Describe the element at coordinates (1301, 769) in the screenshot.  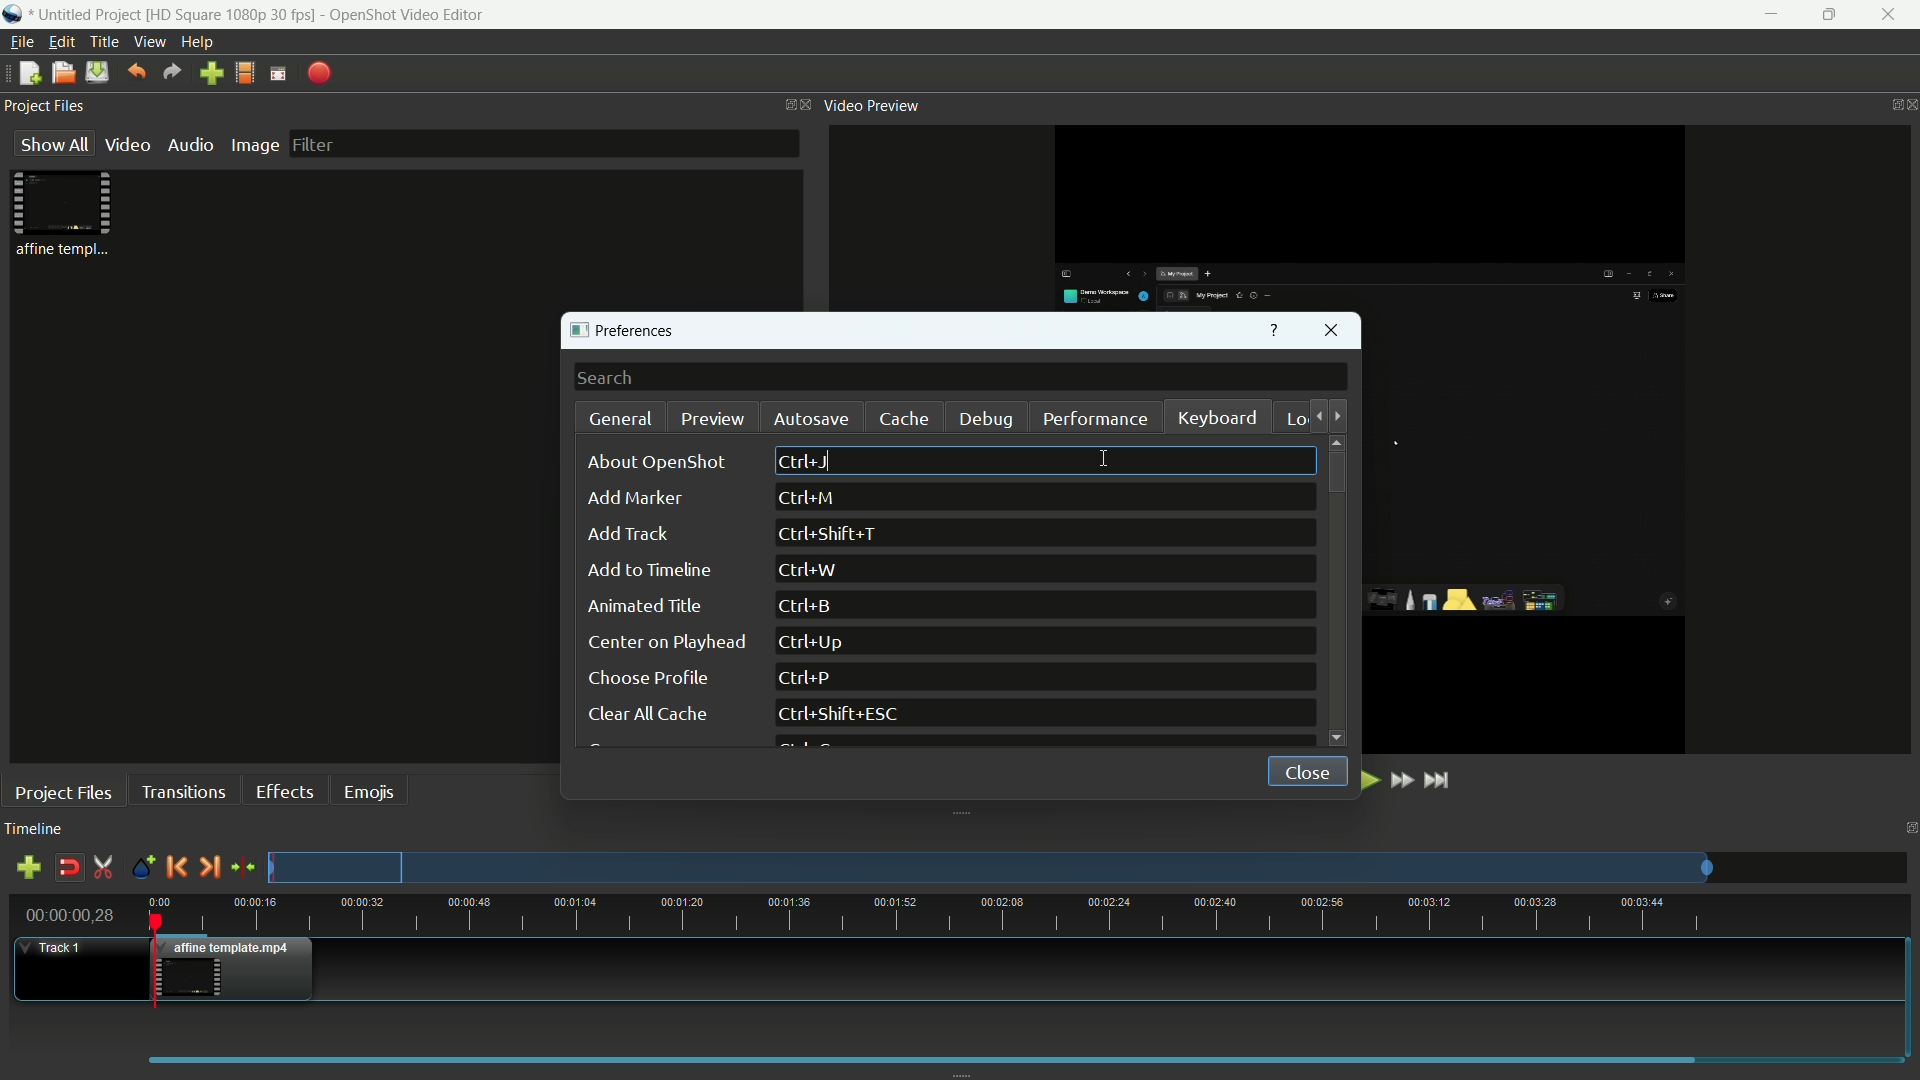
I see `close` at that location.